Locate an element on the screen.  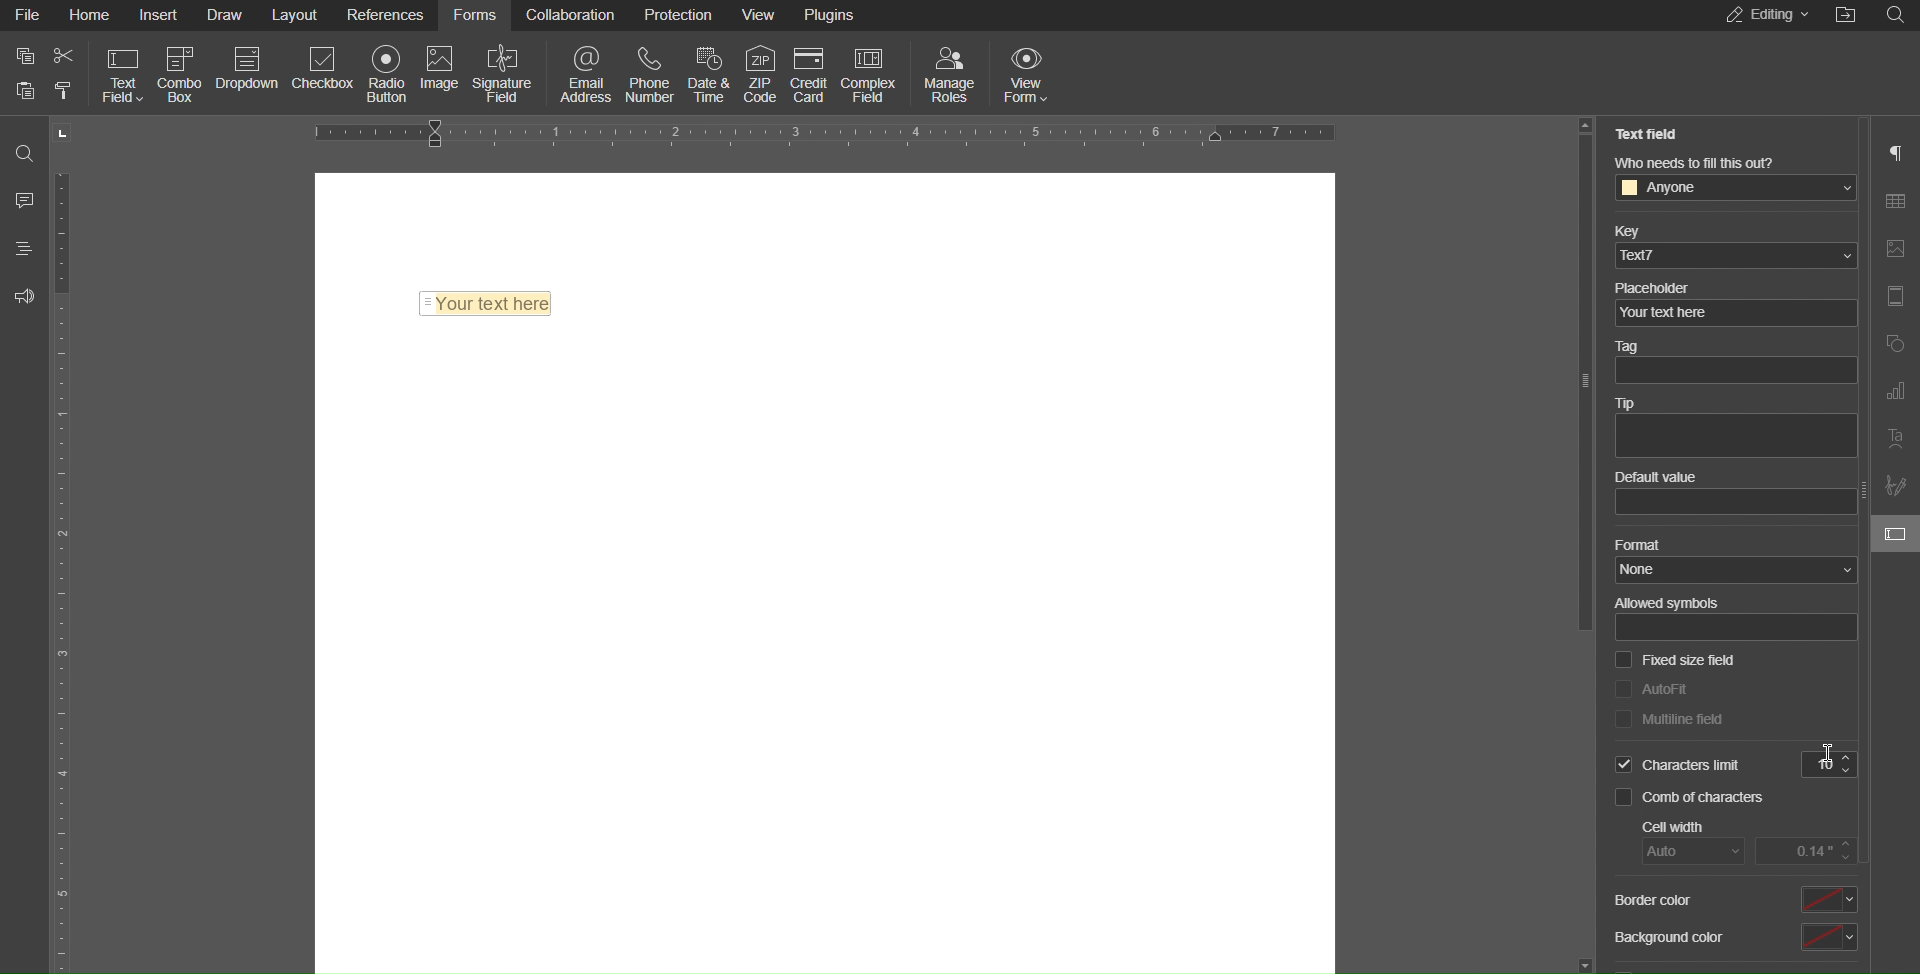
draw is located at coordinates (228, 17).